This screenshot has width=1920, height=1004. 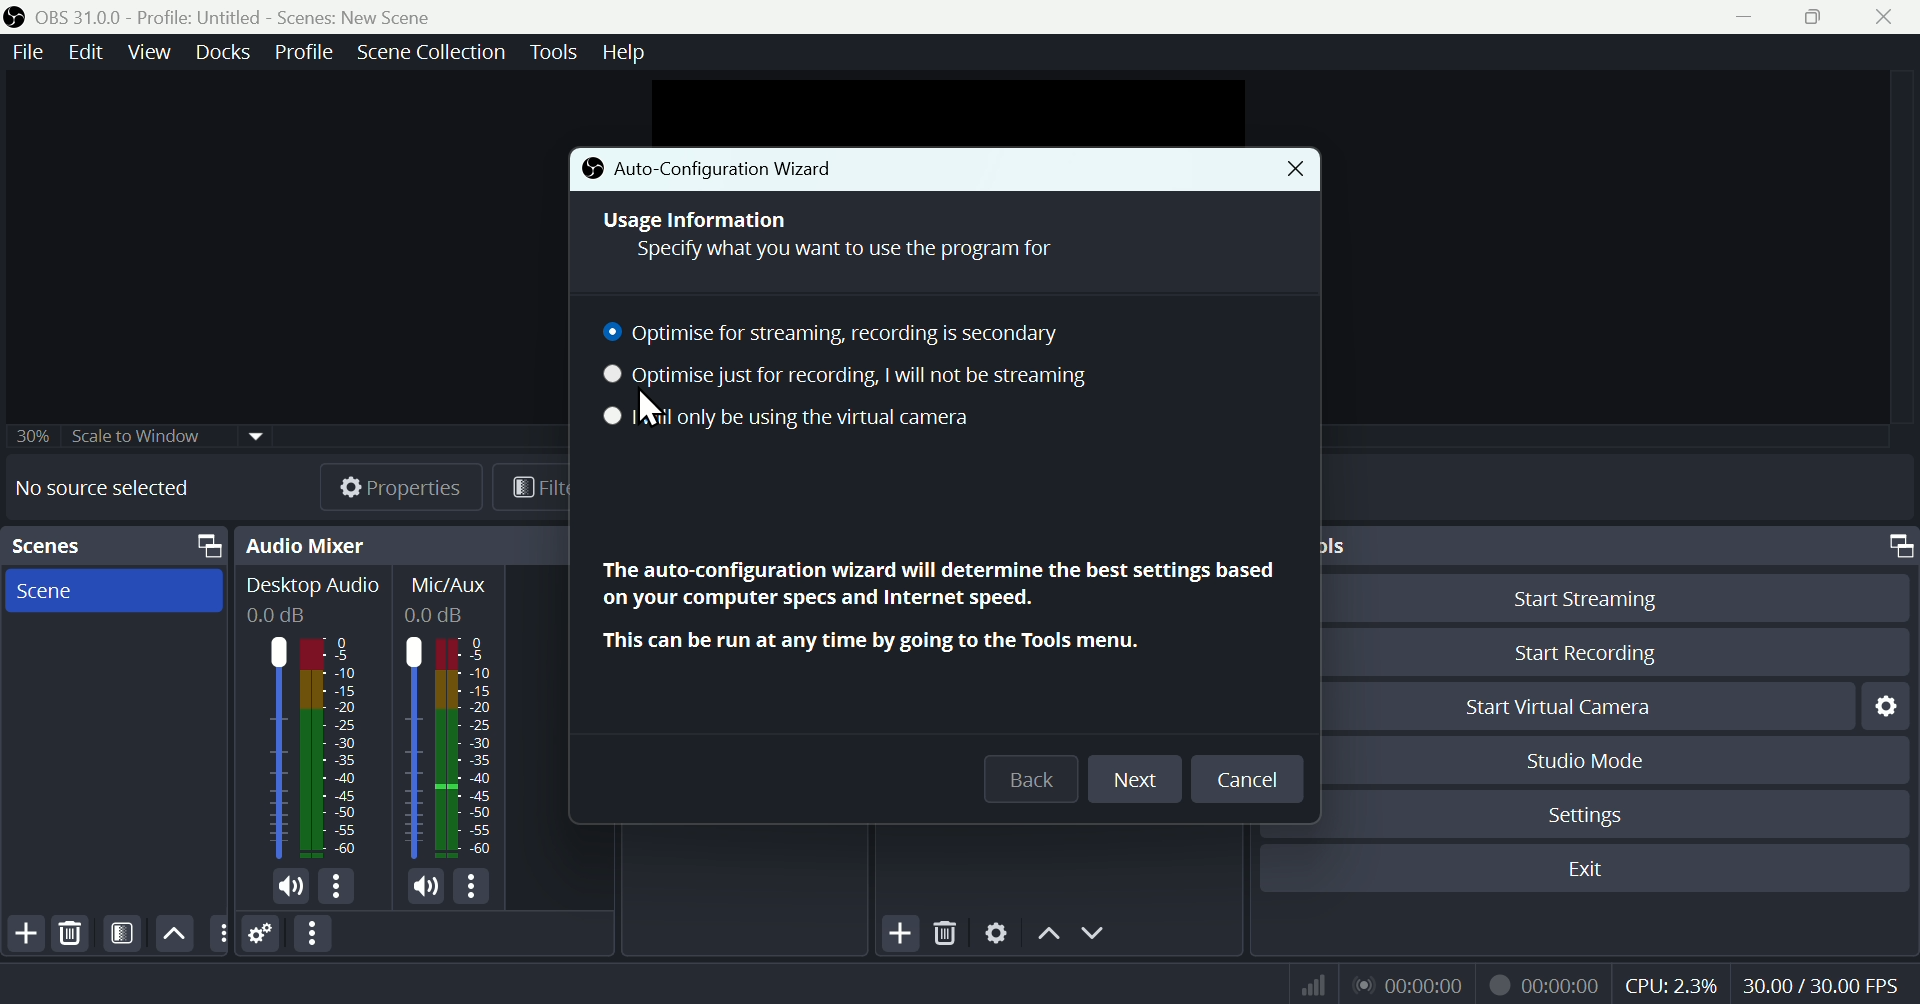 I want to click on Tools, so click(x=557, y=52).